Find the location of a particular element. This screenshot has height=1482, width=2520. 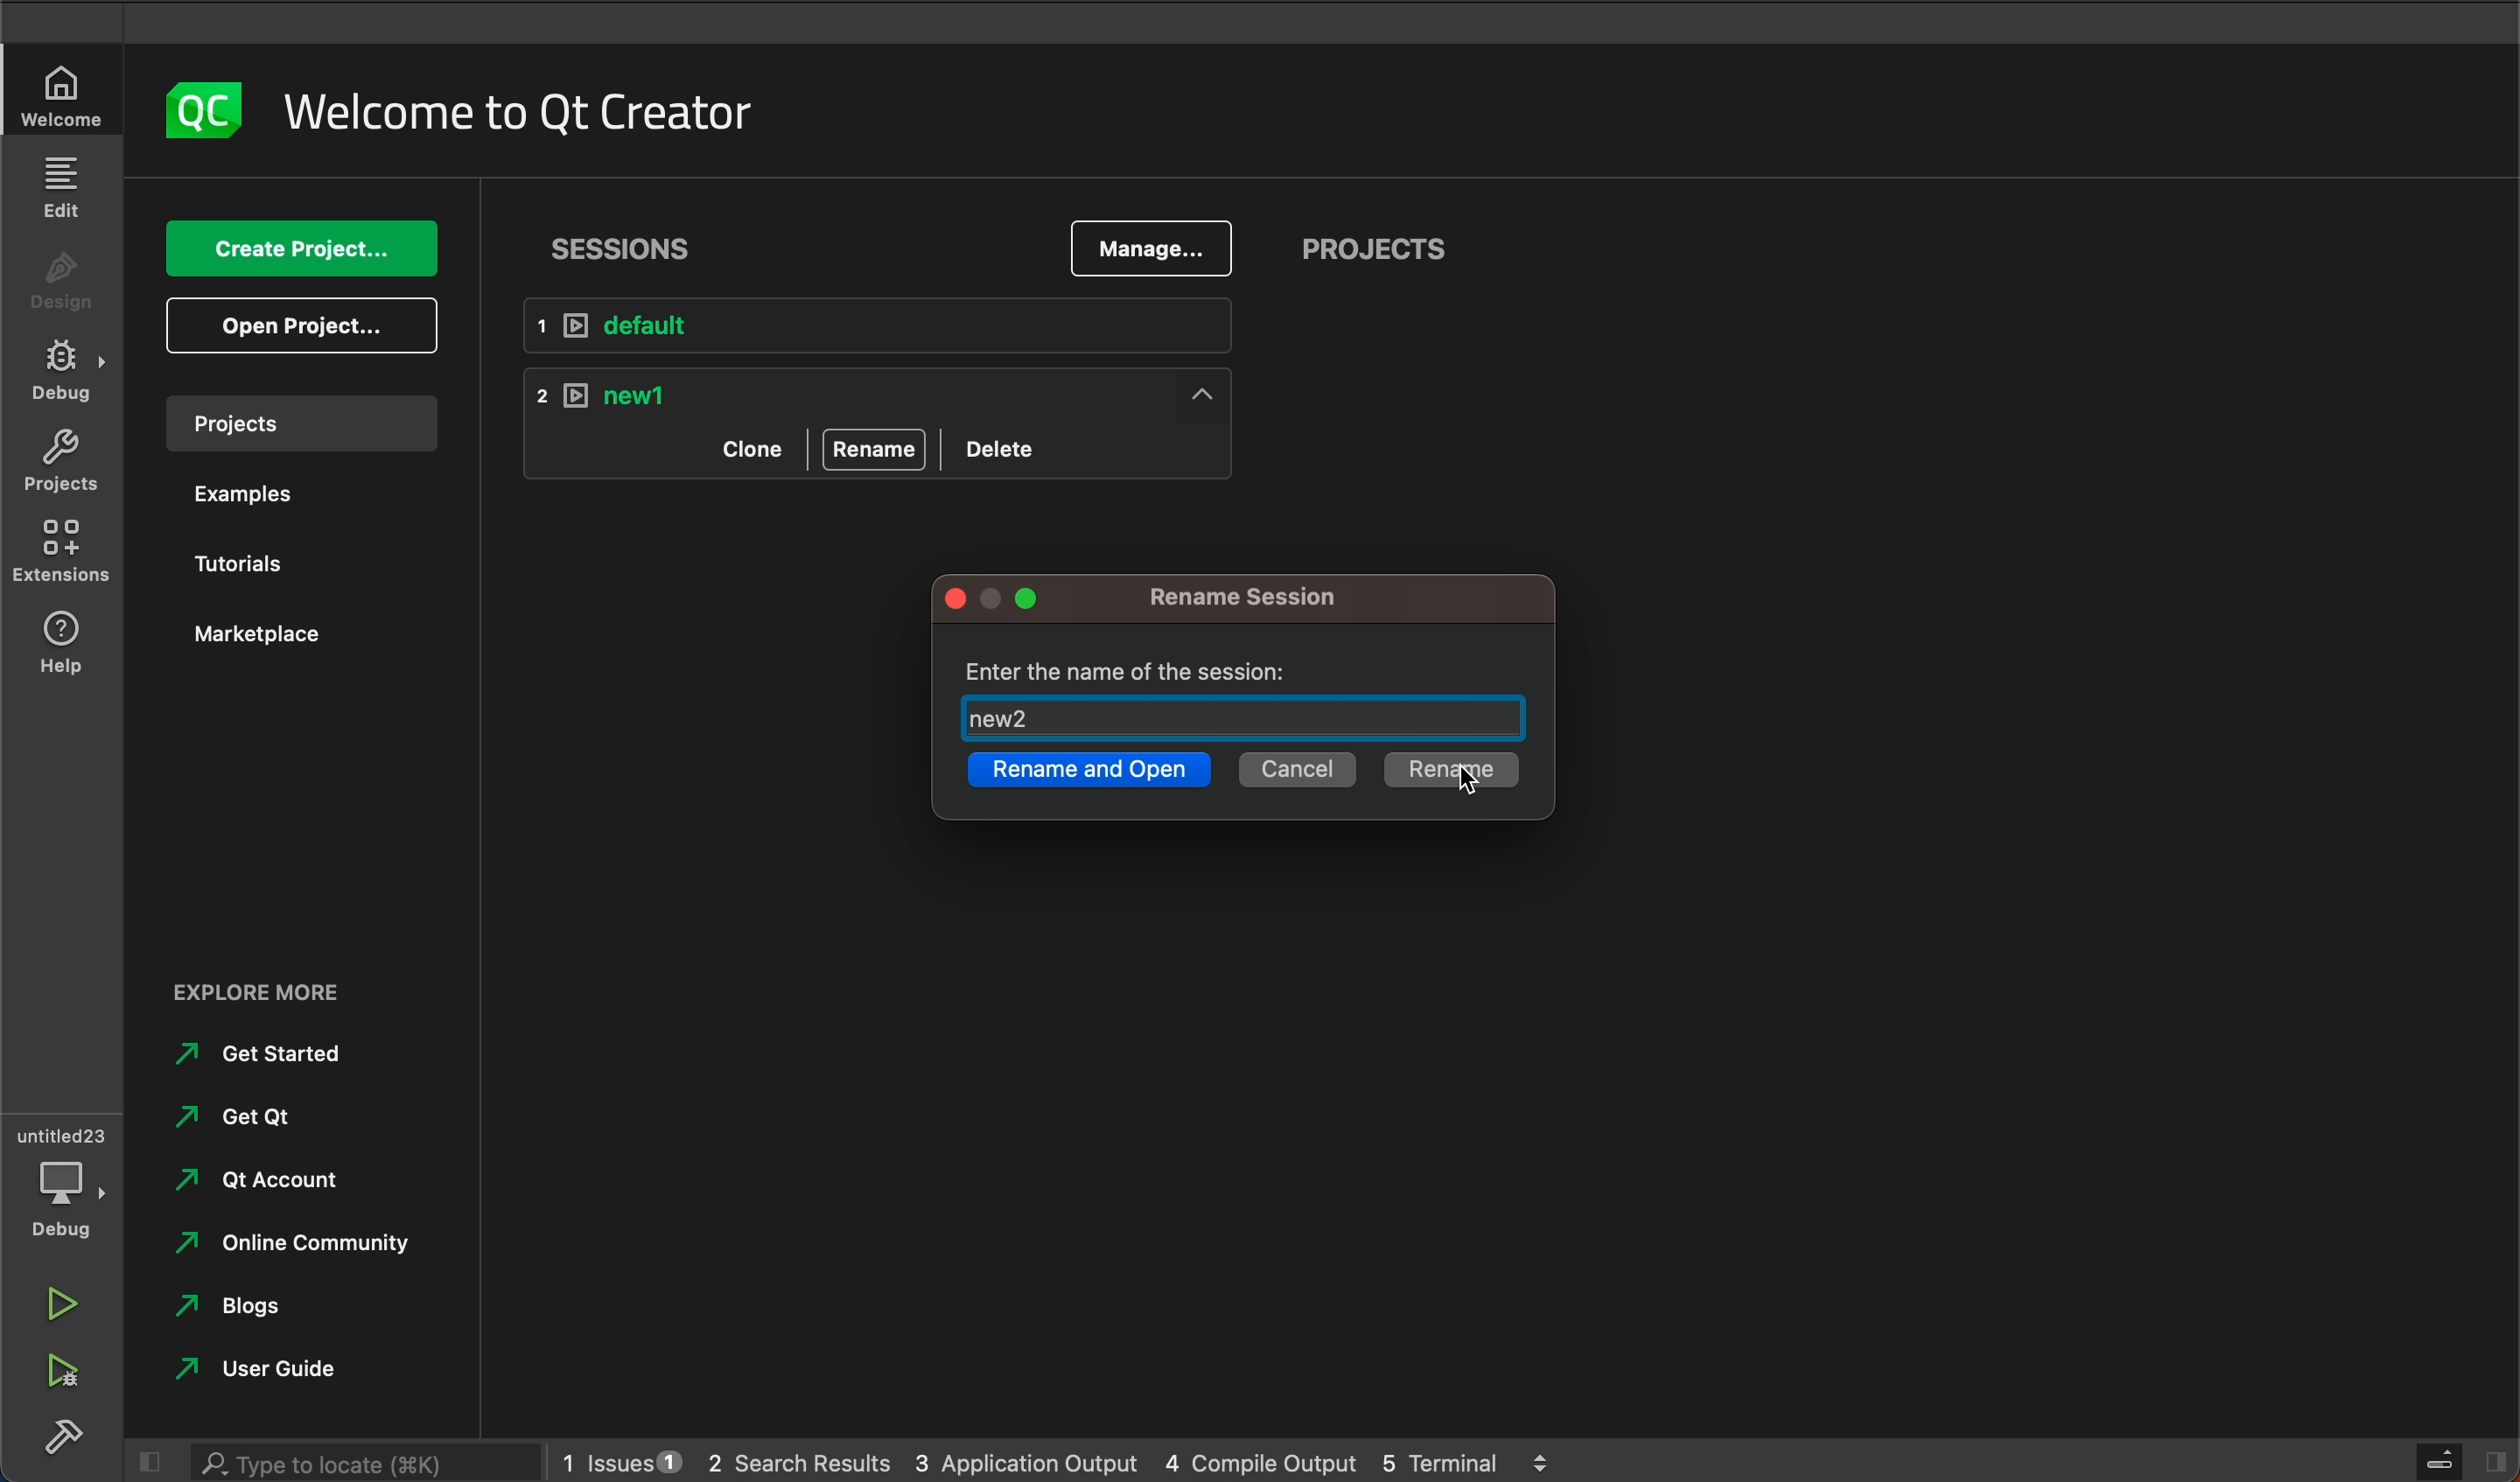

MANAGE is located at coordinates (1149, 250).